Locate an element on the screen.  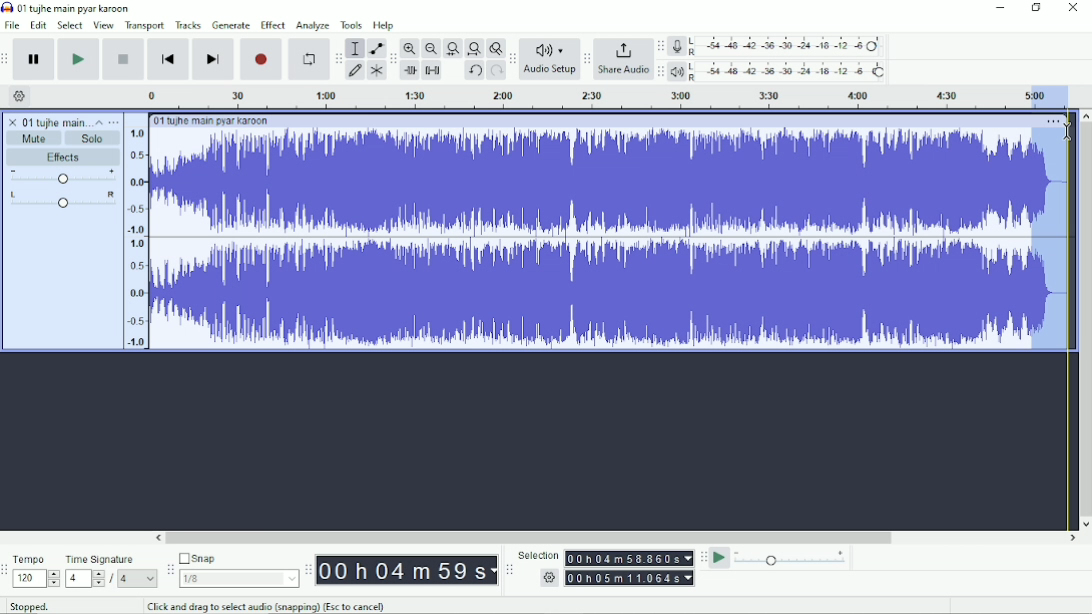
Audacity logo is located at coordinates (7, 8).